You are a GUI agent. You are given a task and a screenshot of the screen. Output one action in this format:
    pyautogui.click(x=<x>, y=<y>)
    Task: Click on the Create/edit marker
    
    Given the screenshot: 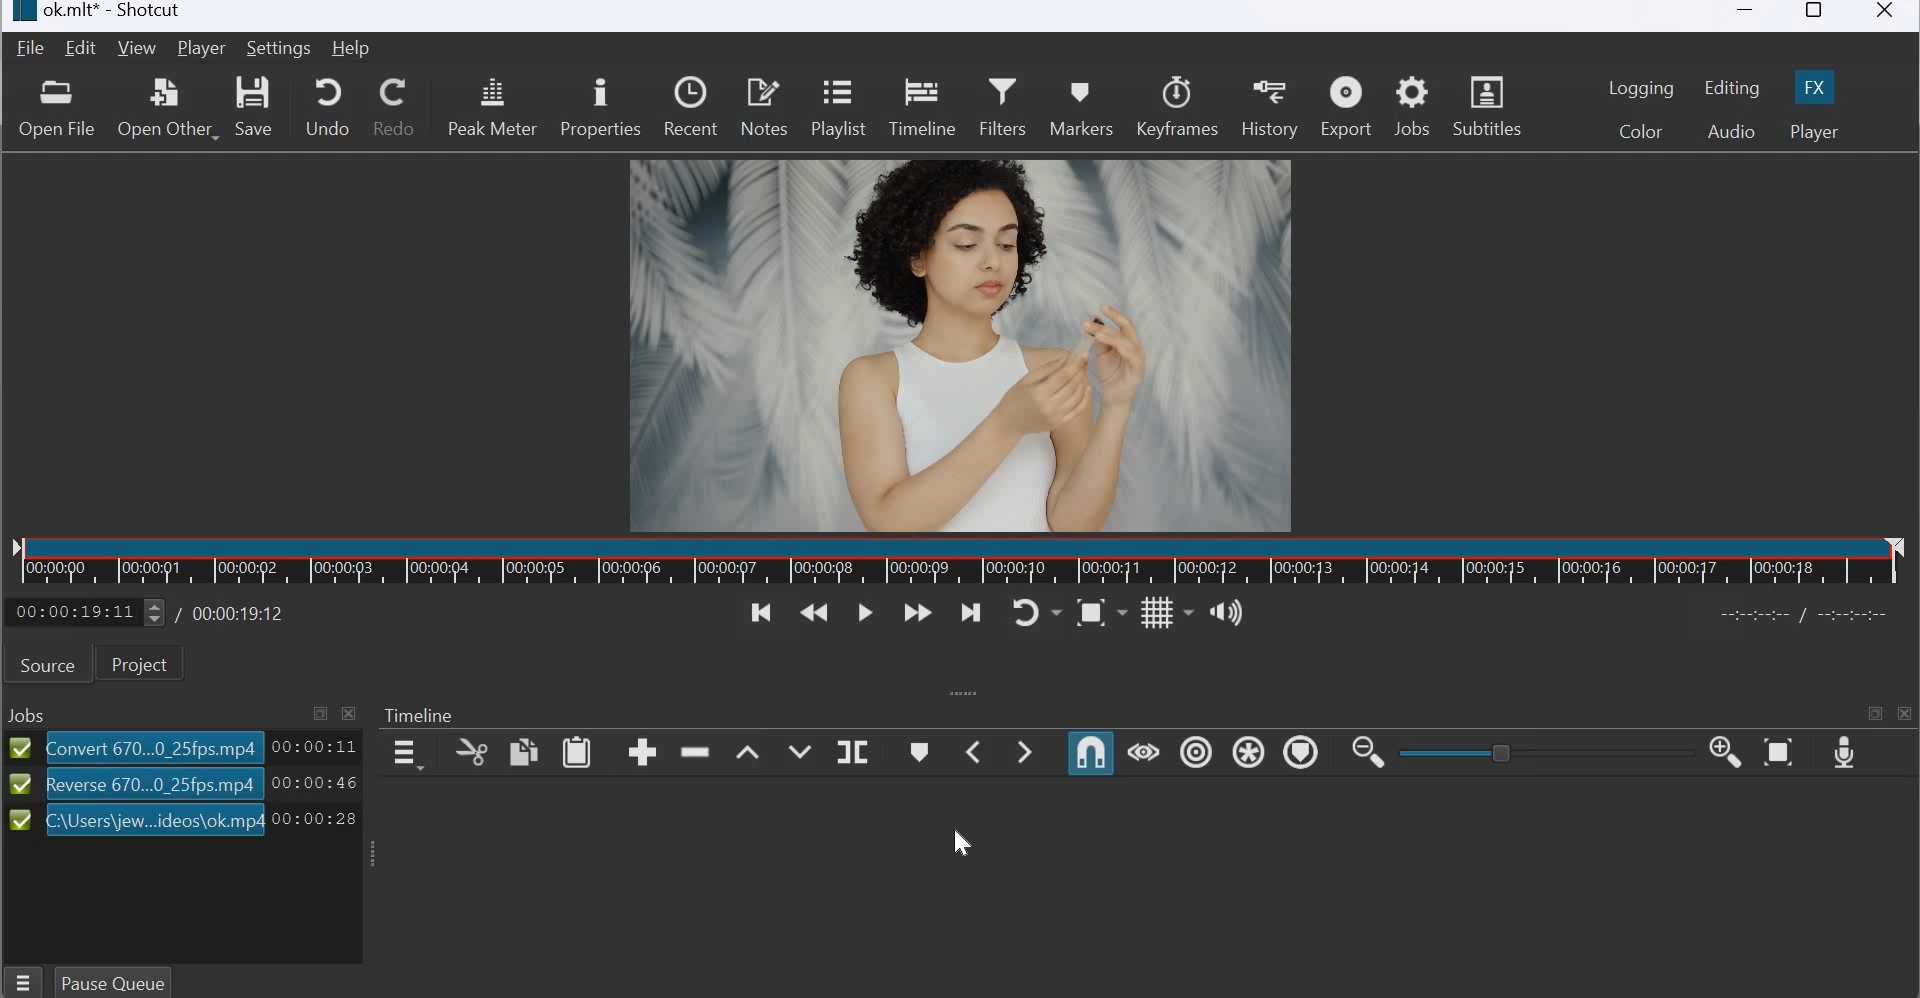 What is the action you would take?
    pyautogui.click(x=920, y=750)
    